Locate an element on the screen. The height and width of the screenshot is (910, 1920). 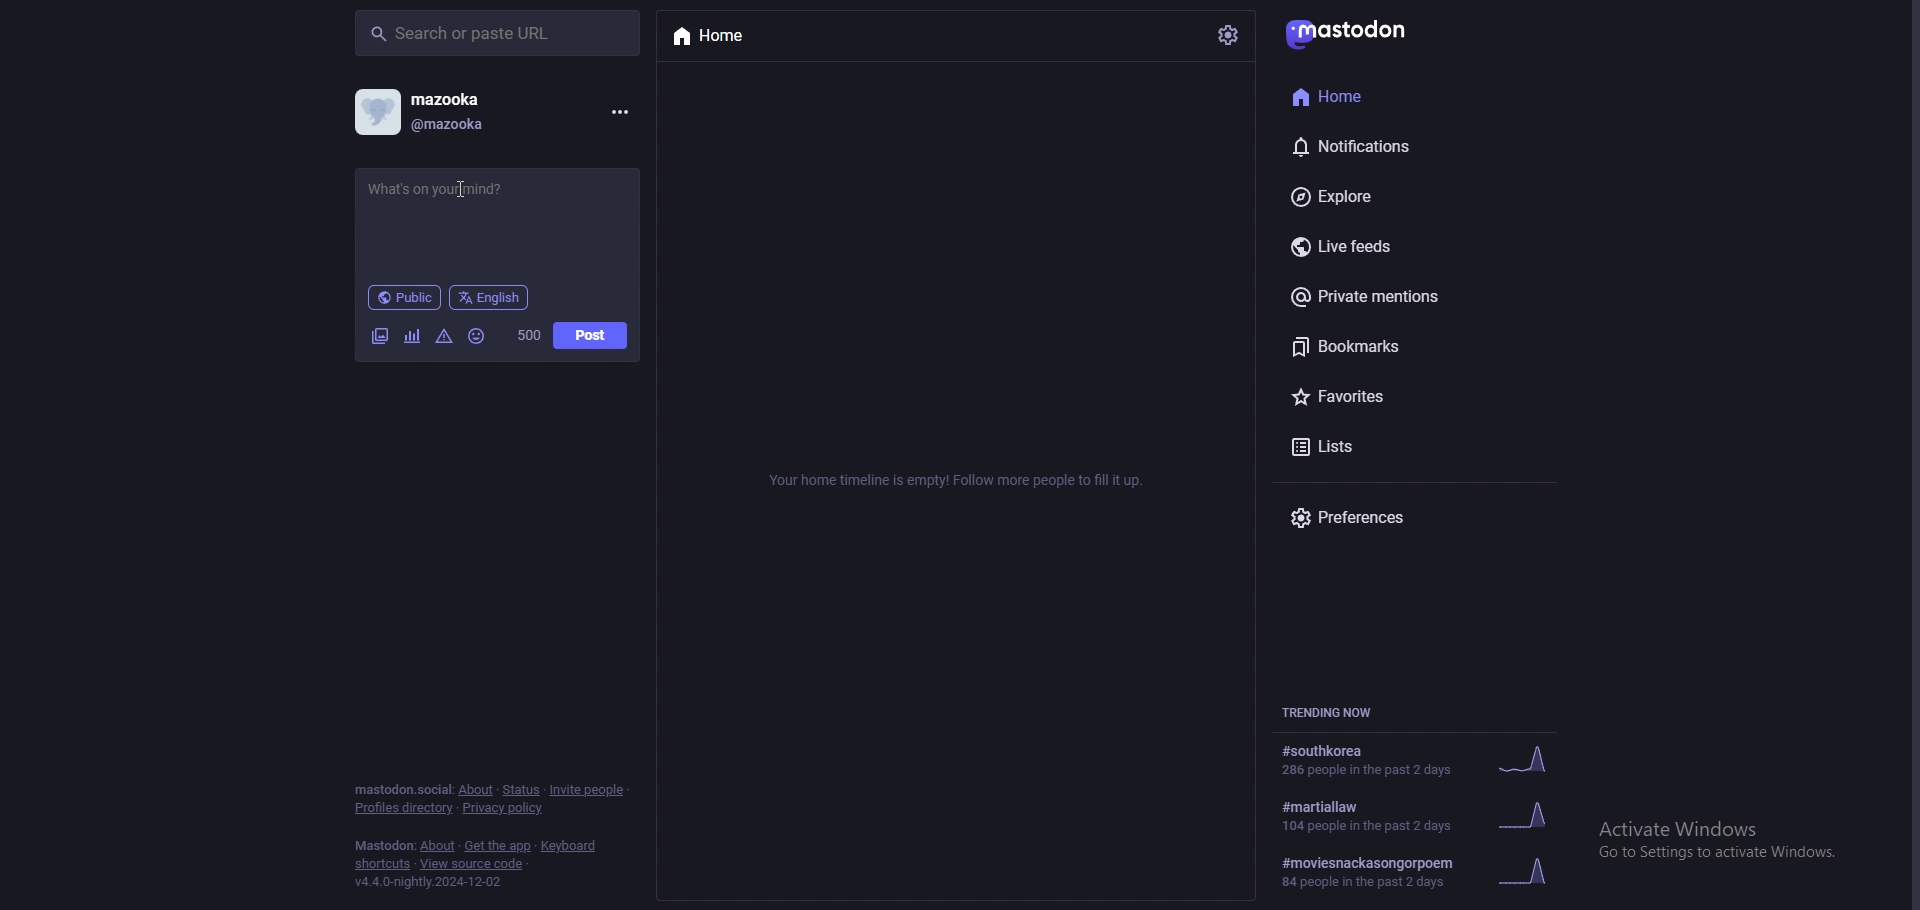
view source code is located at coordinates (475, 864).